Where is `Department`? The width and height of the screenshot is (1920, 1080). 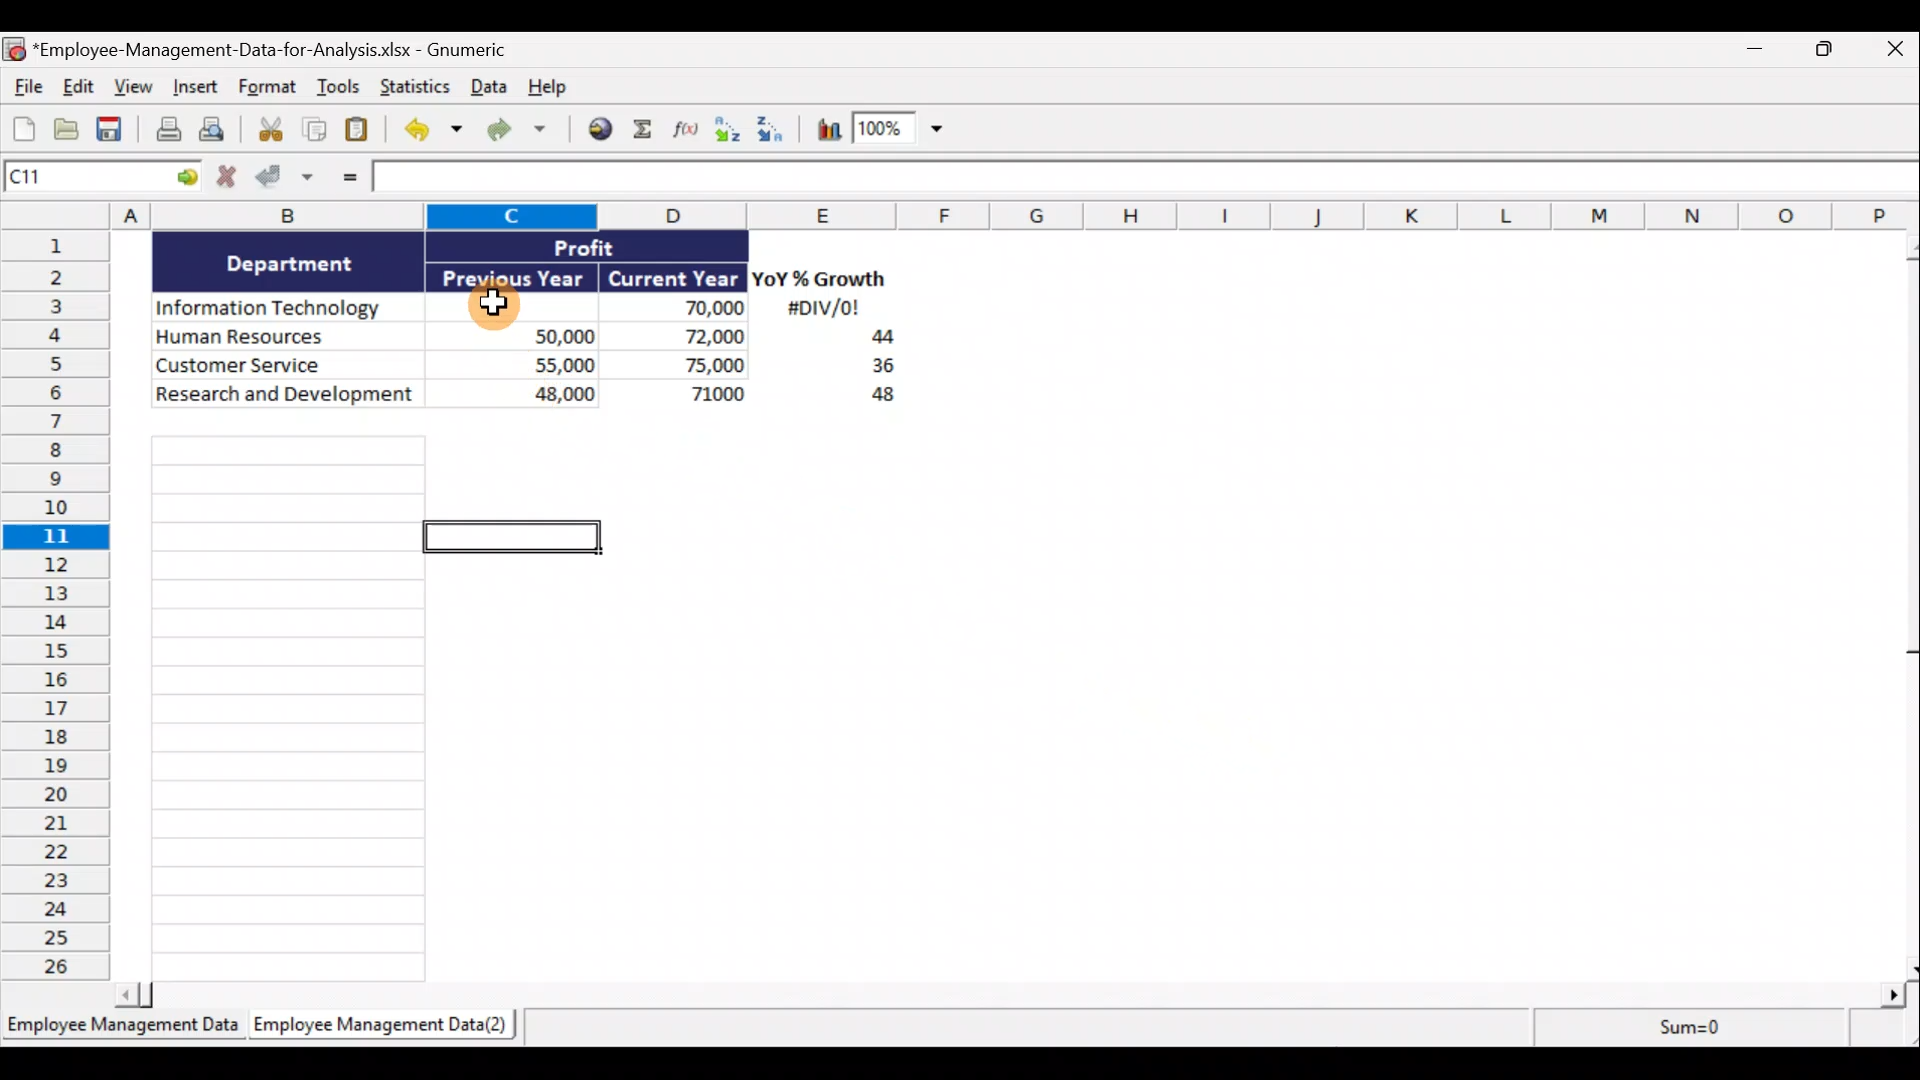 Department is located at coordinates (290, 262).